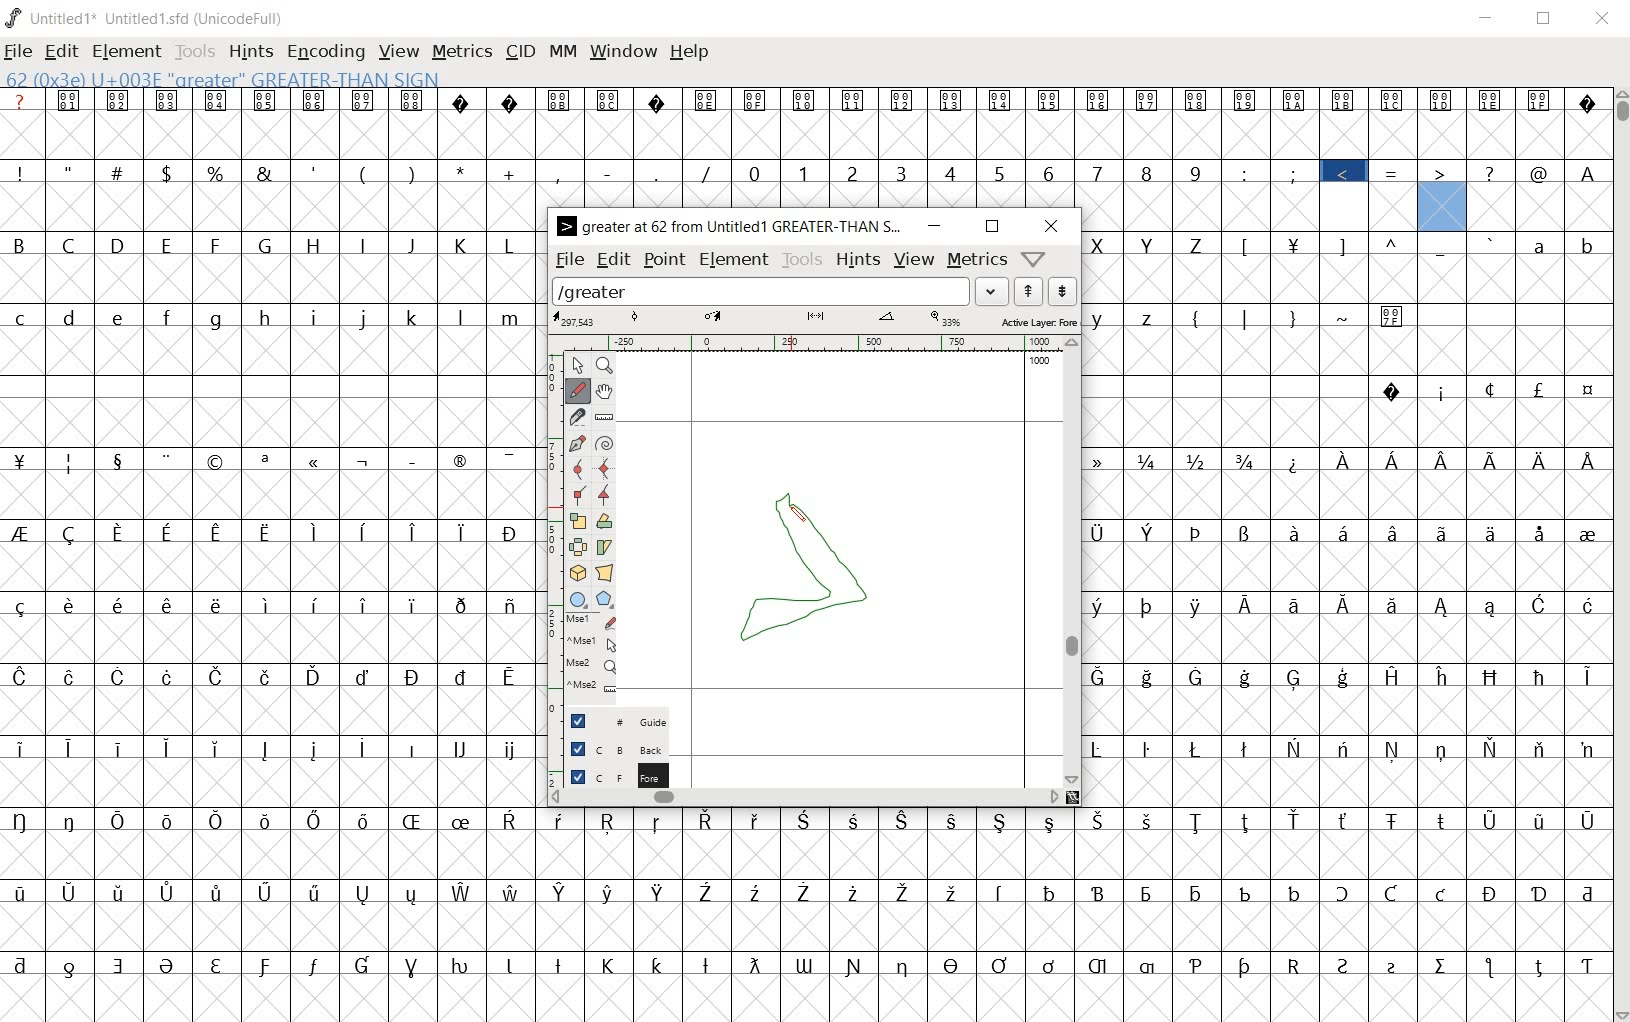 Image resolution: width=1630 pixels, height=1022 pixels. What do you see at coordinates (400, 53) in the screenshot?
I see `view` at bounding box center [400, 53].